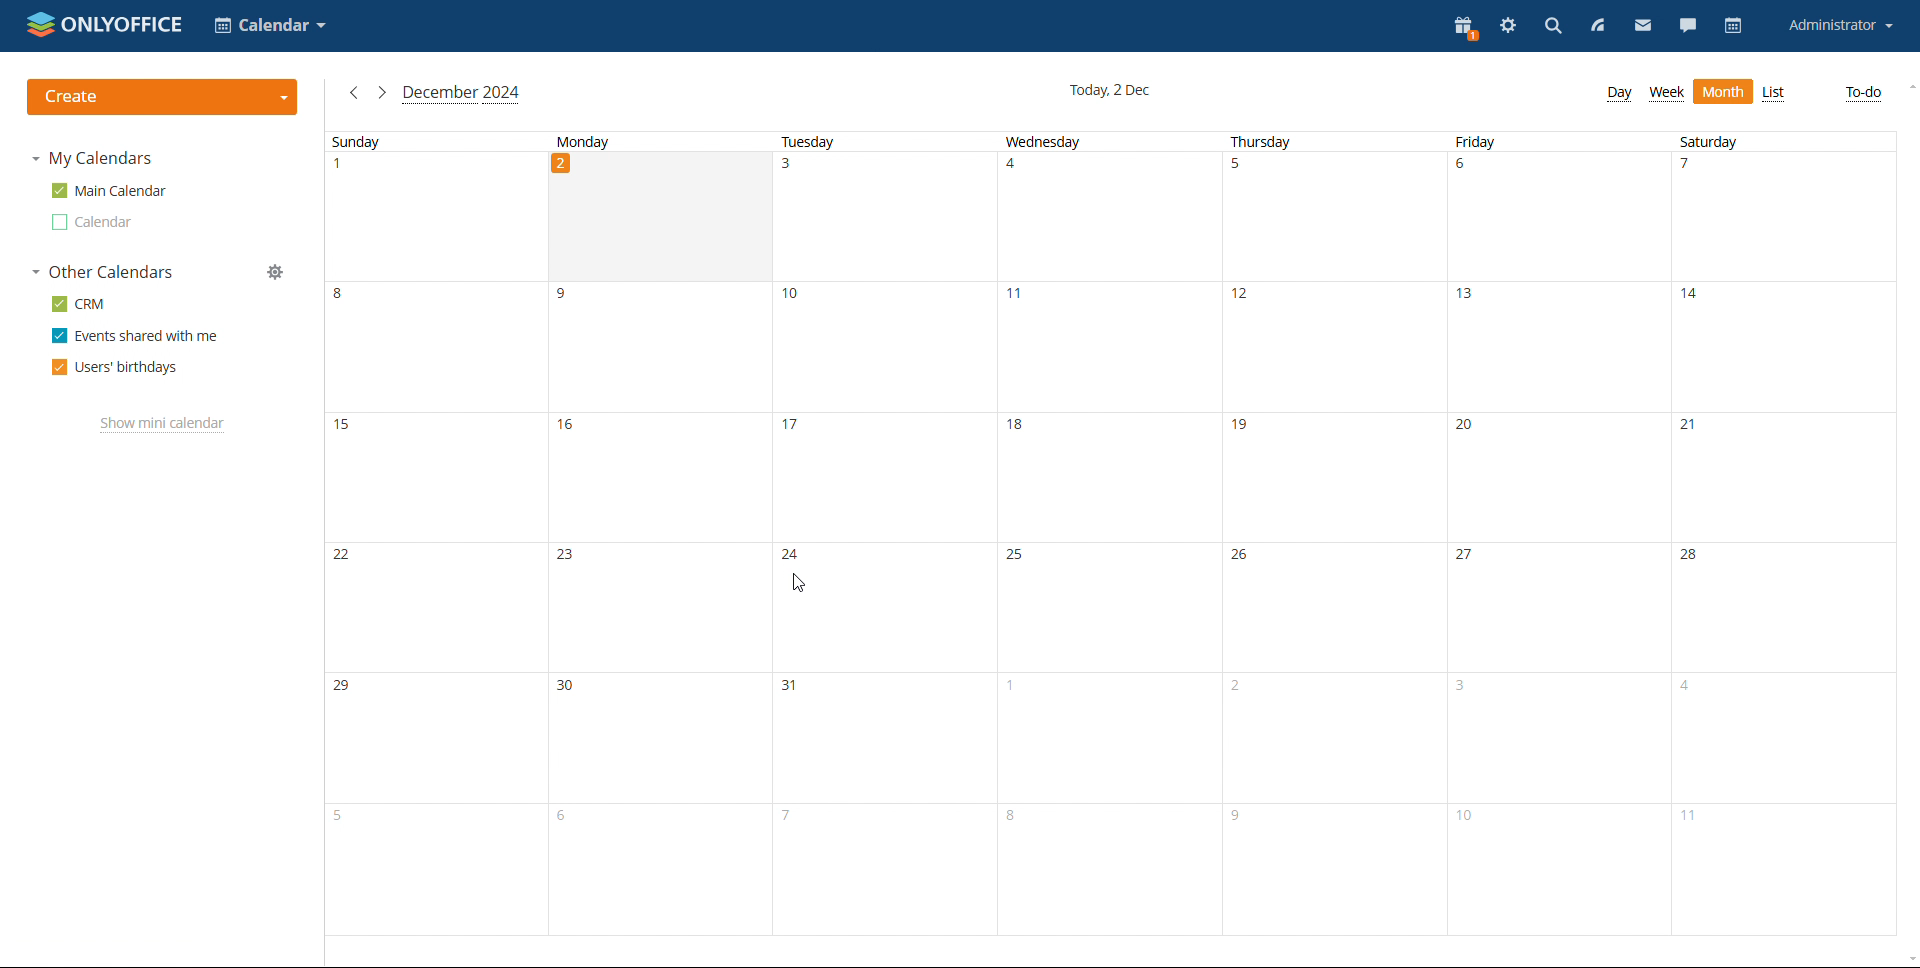  What do you see at coordinates (340, 815) in the screenshot?
I see `5` at bounding box center [340, 815].